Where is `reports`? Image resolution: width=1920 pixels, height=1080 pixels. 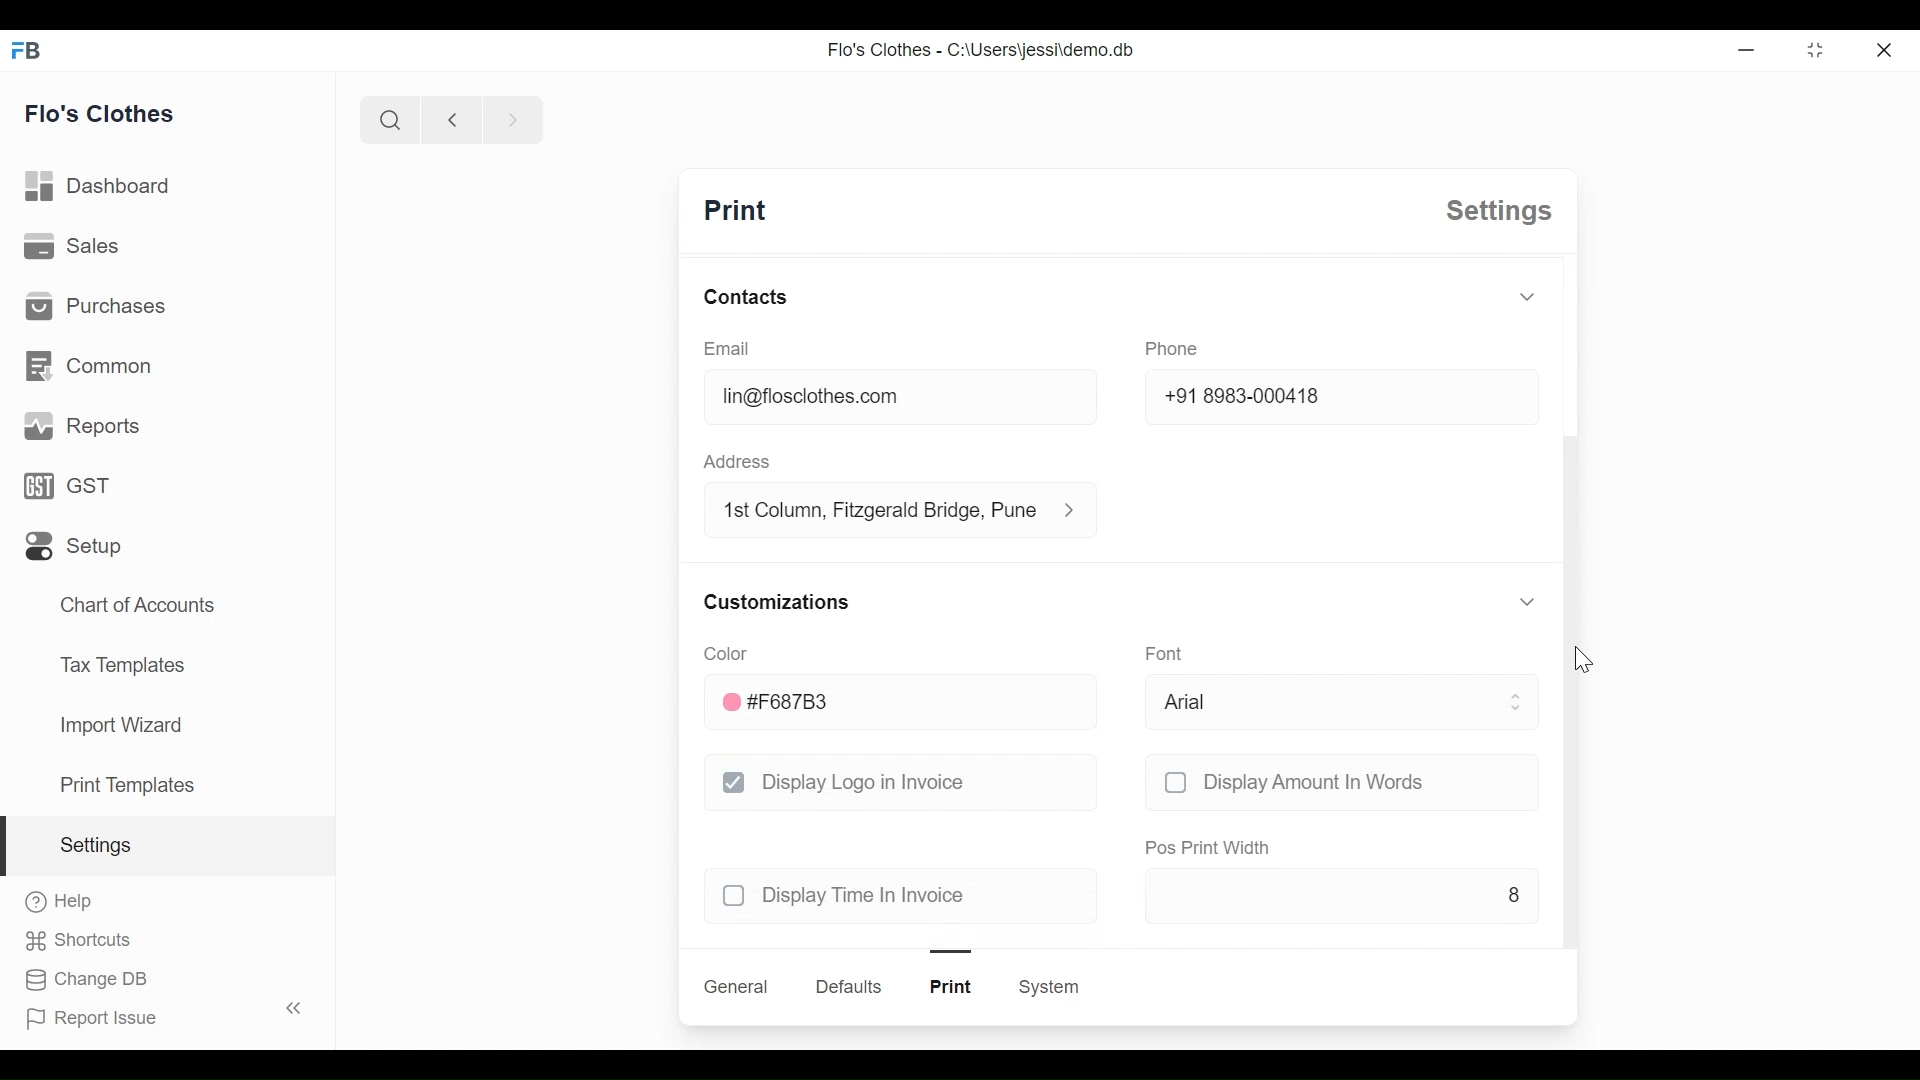
reports is located at coordinates (84, 426).